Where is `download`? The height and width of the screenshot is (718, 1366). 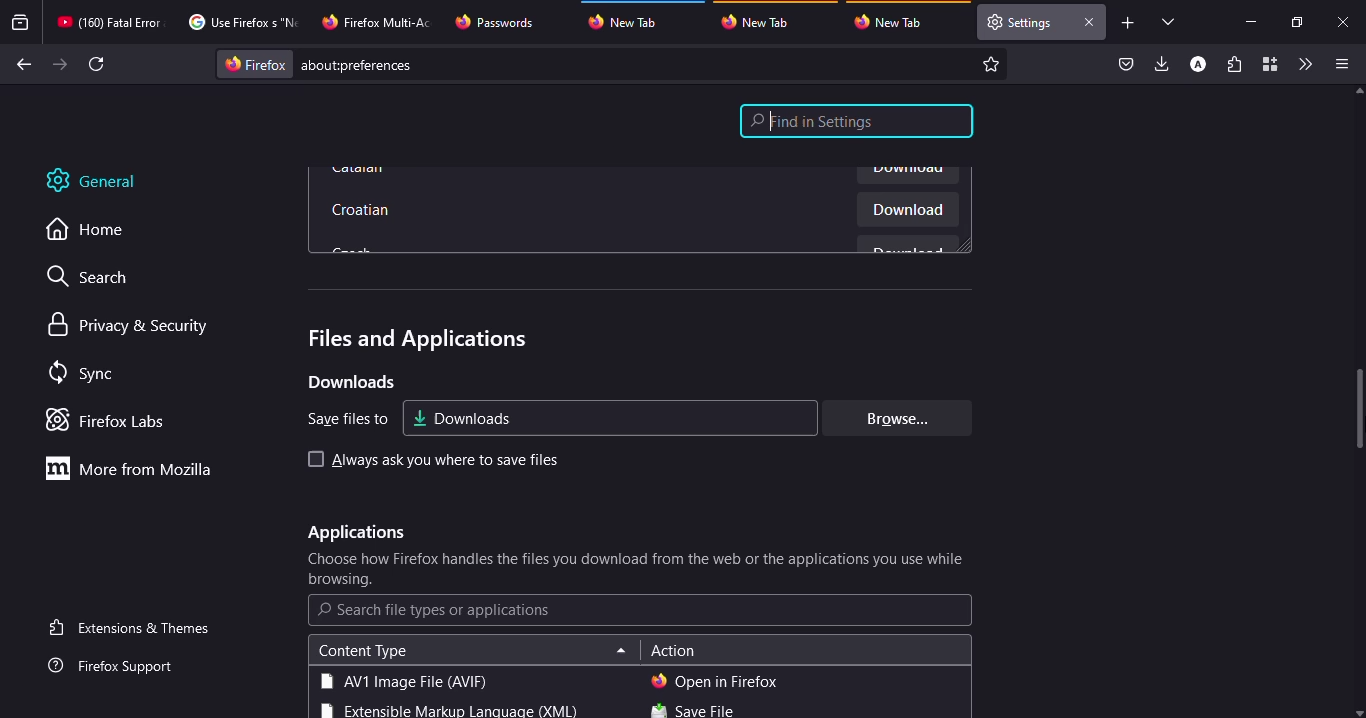
download is located at coordinates (900, 210).